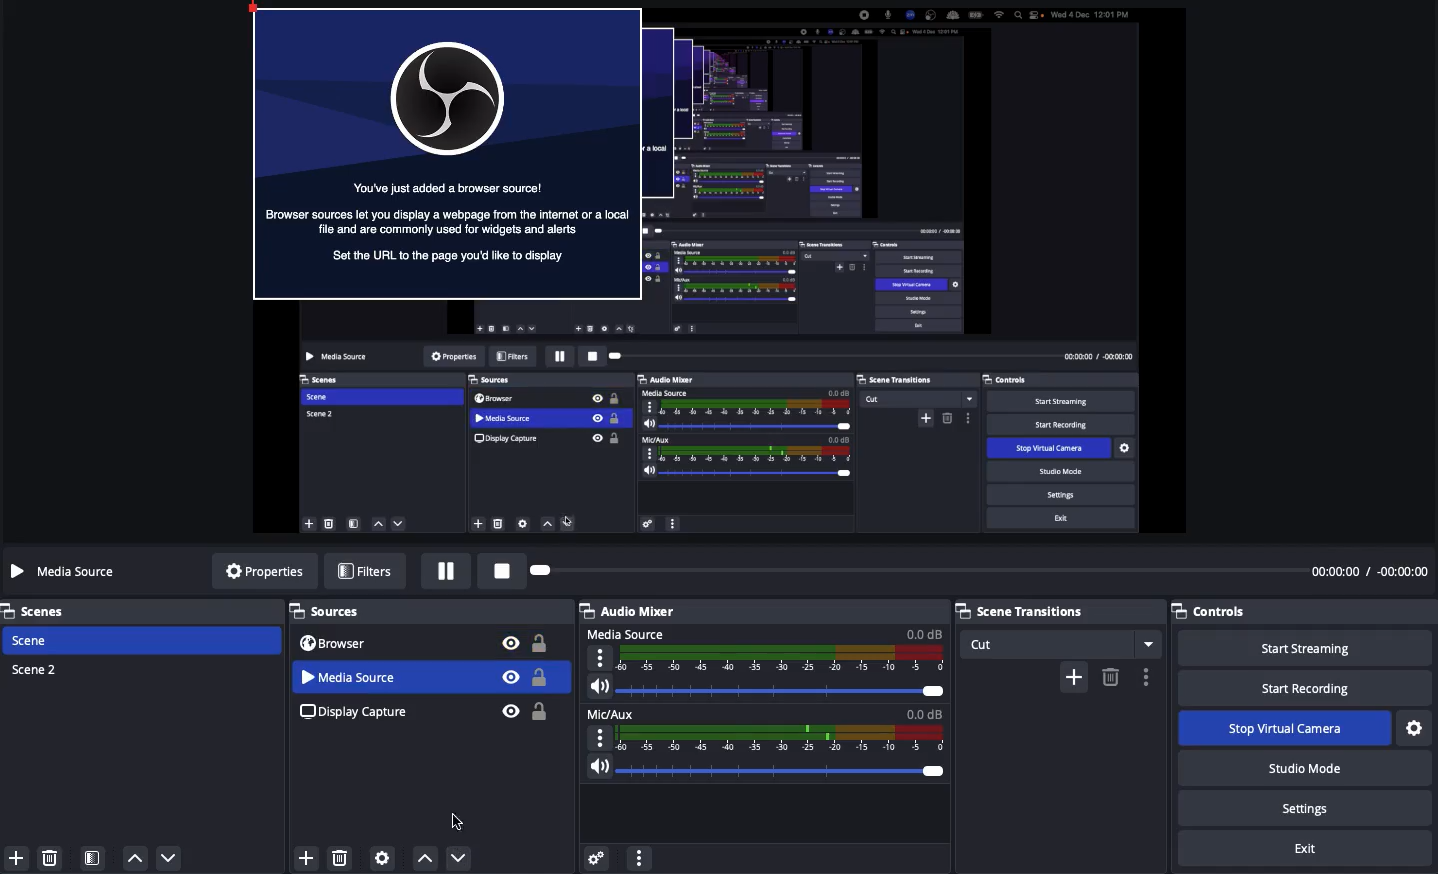  I want to click on Pause, so click(448, 571).